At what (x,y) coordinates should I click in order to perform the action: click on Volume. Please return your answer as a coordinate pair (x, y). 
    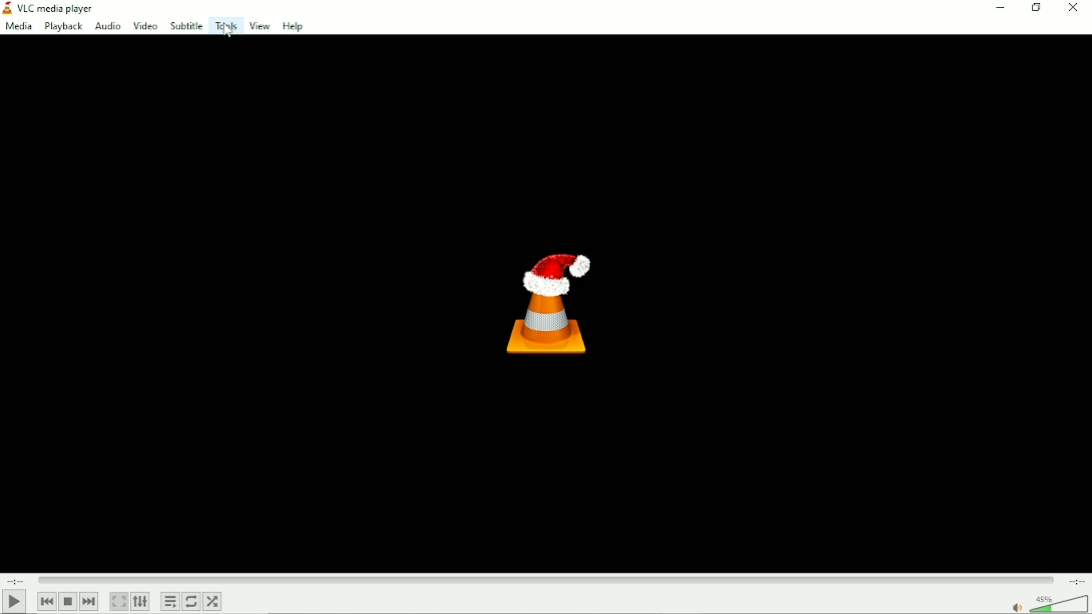
    Looking at the image, I should click on (1046, 603).